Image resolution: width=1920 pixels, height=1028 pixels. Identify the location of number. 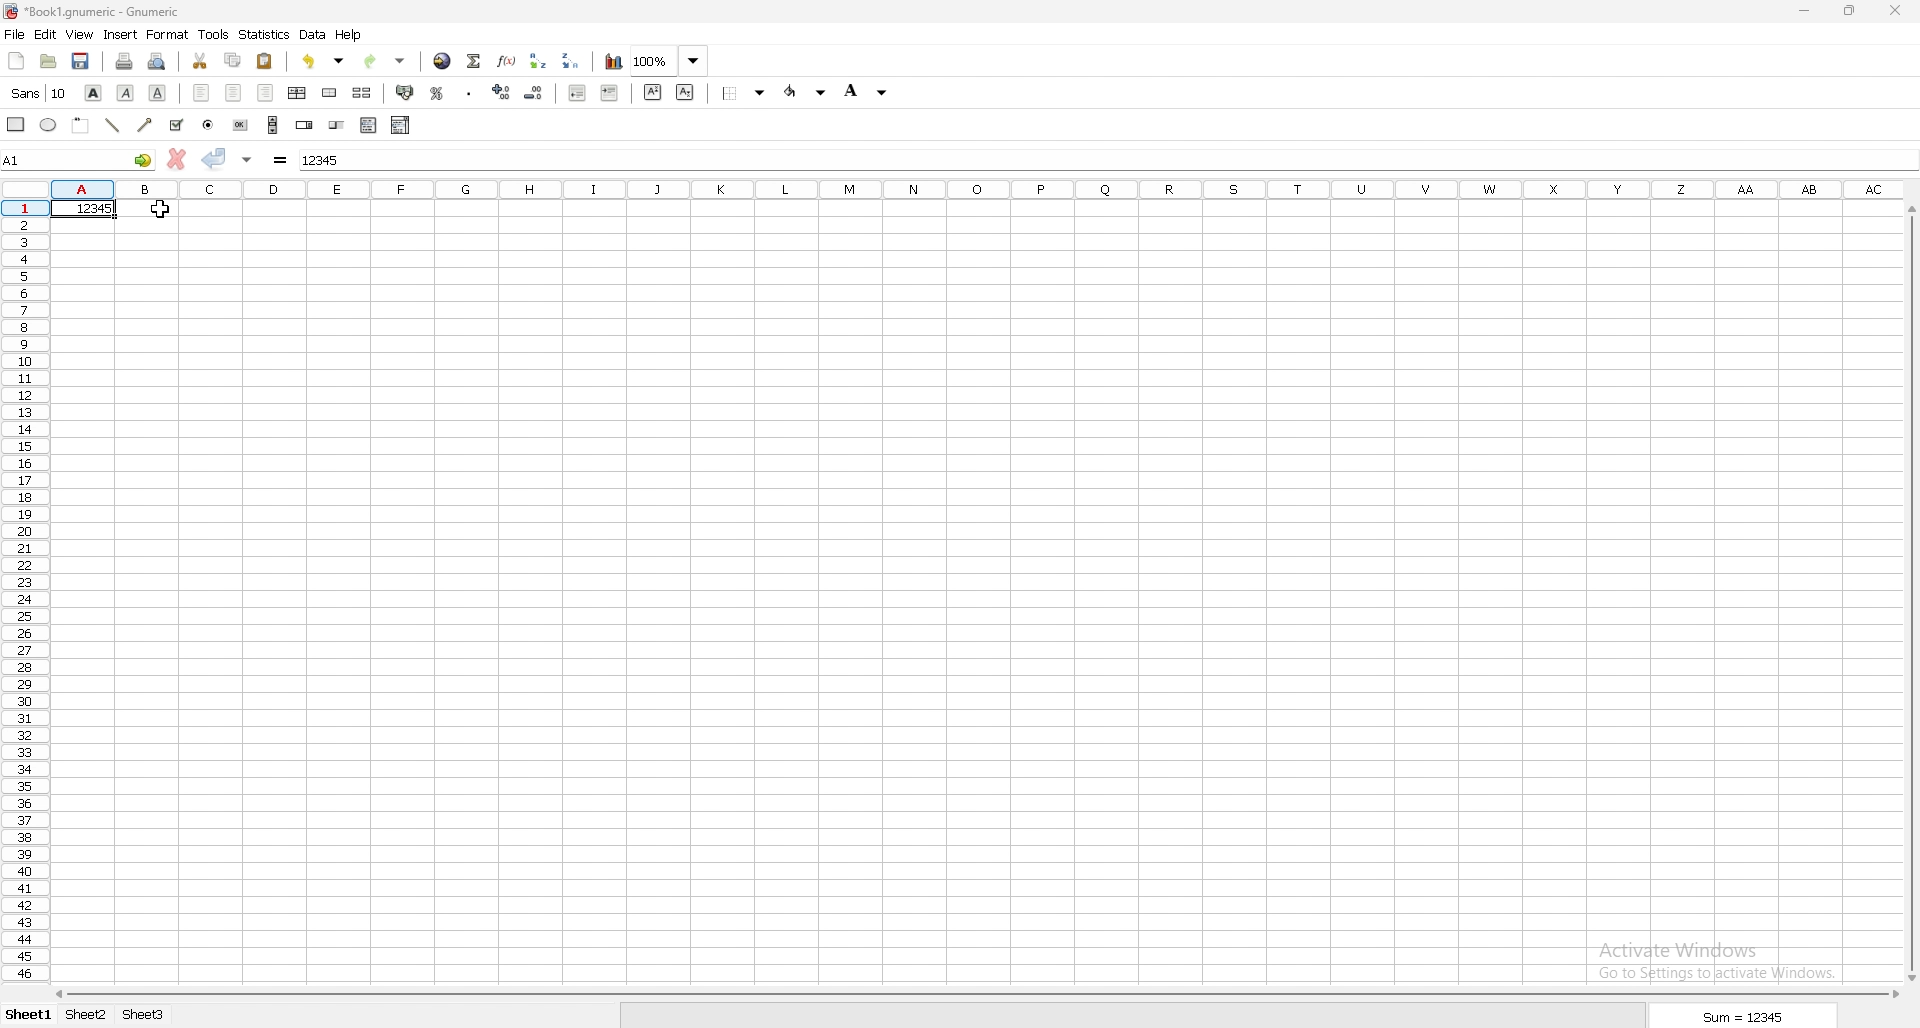
(84, 208).